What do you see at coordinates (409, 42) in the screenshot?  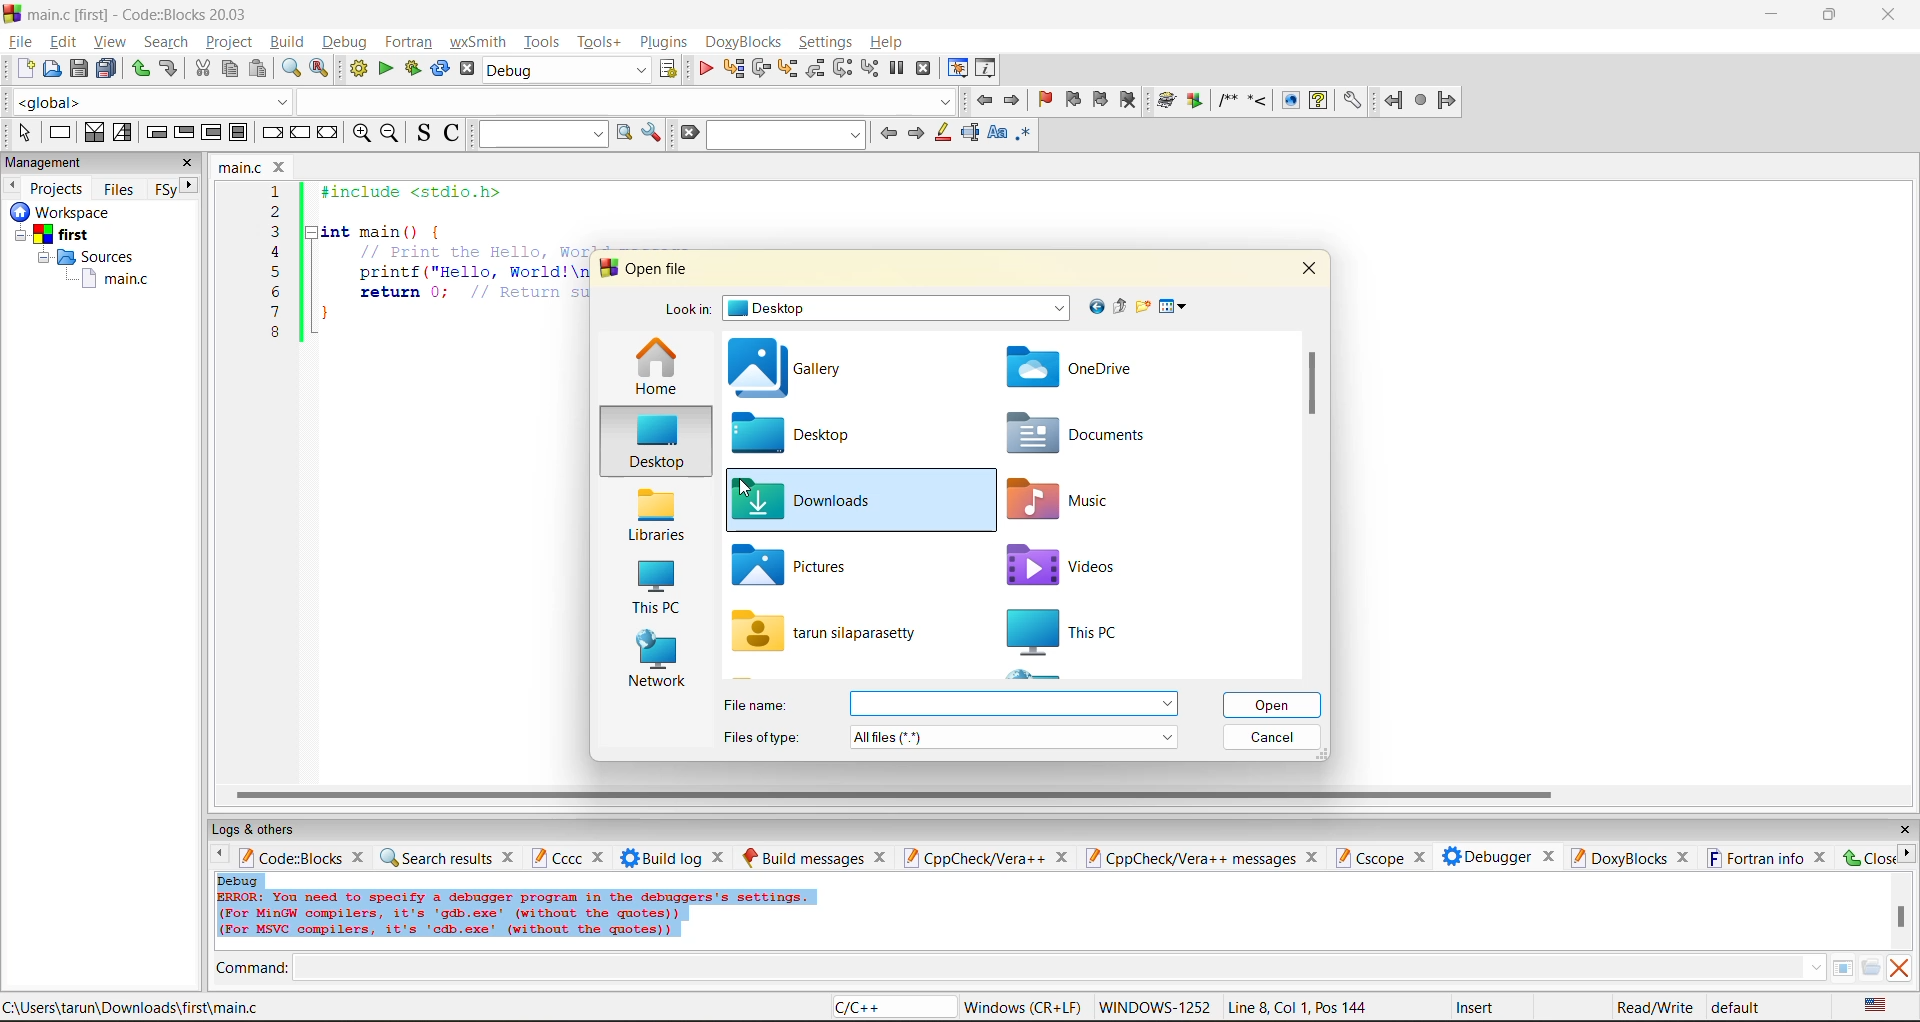 I see `fortran` at bounding box center [409, 42].